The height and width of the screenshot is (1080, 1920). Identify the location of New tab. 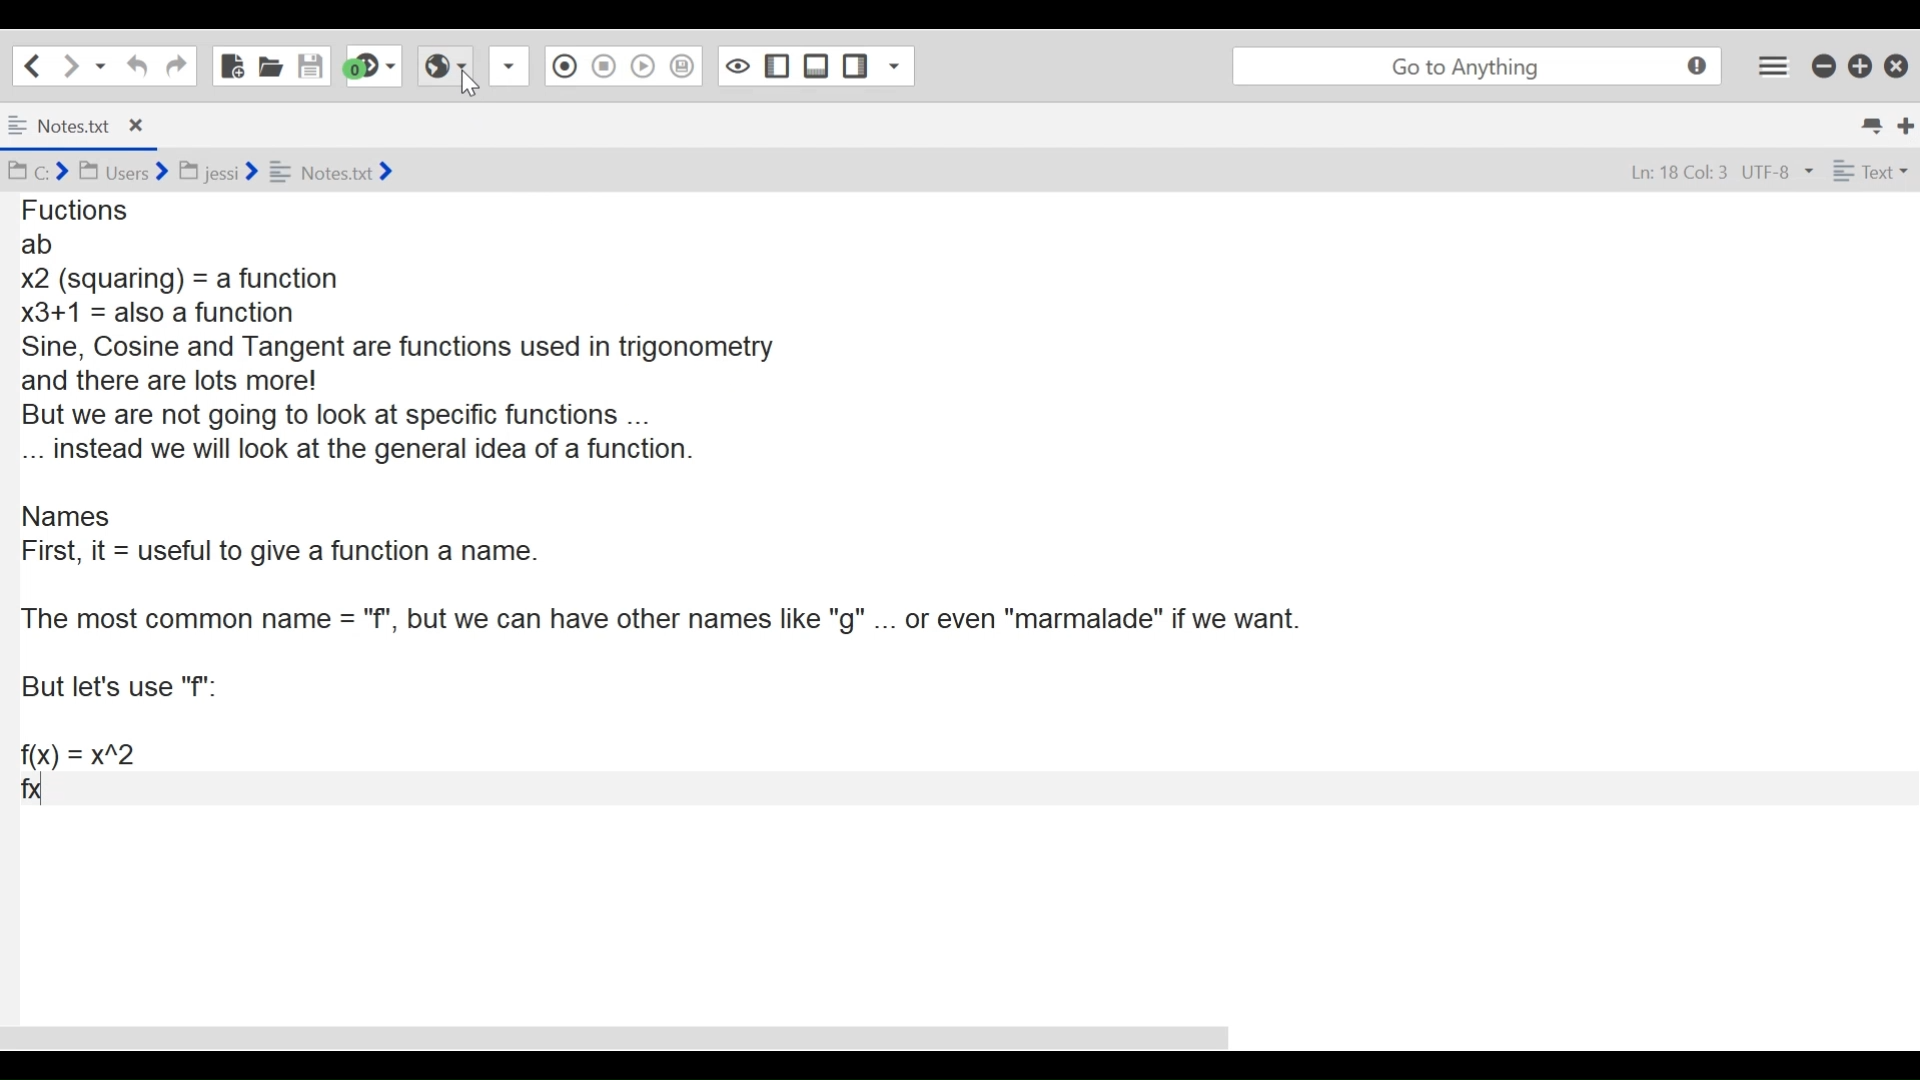
(1901, 124).